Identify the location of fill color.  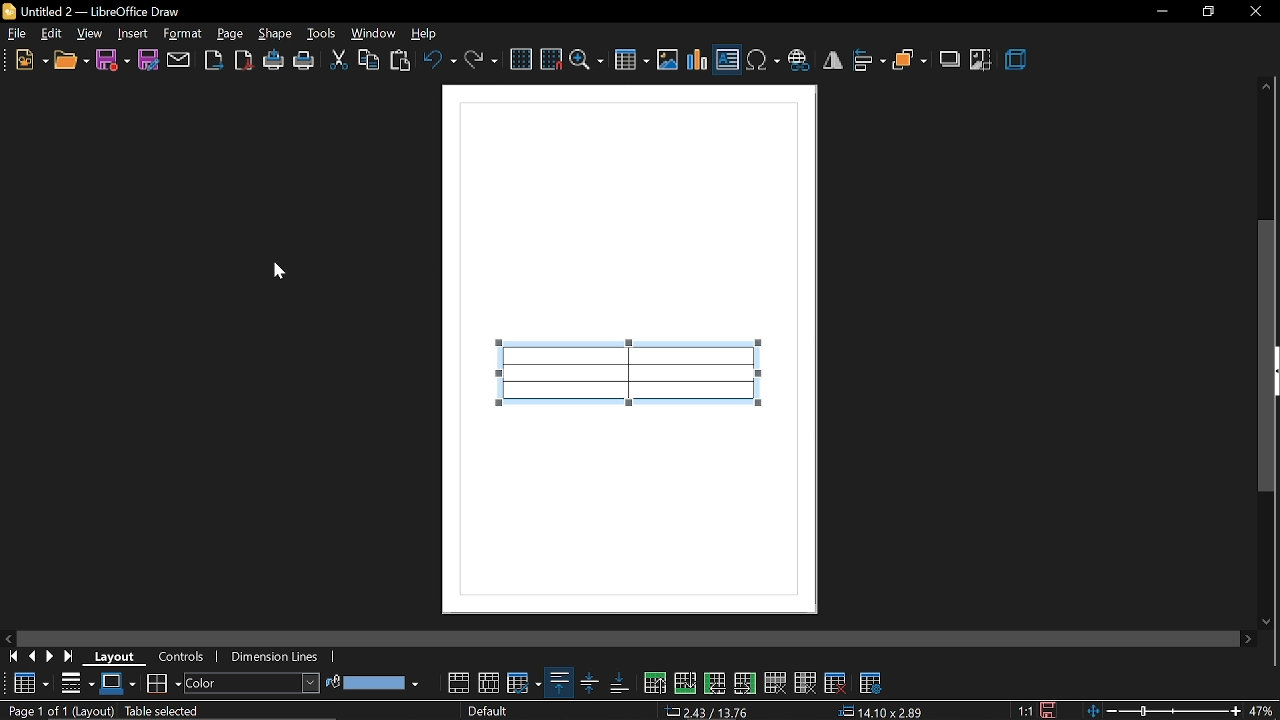
(372, 681).